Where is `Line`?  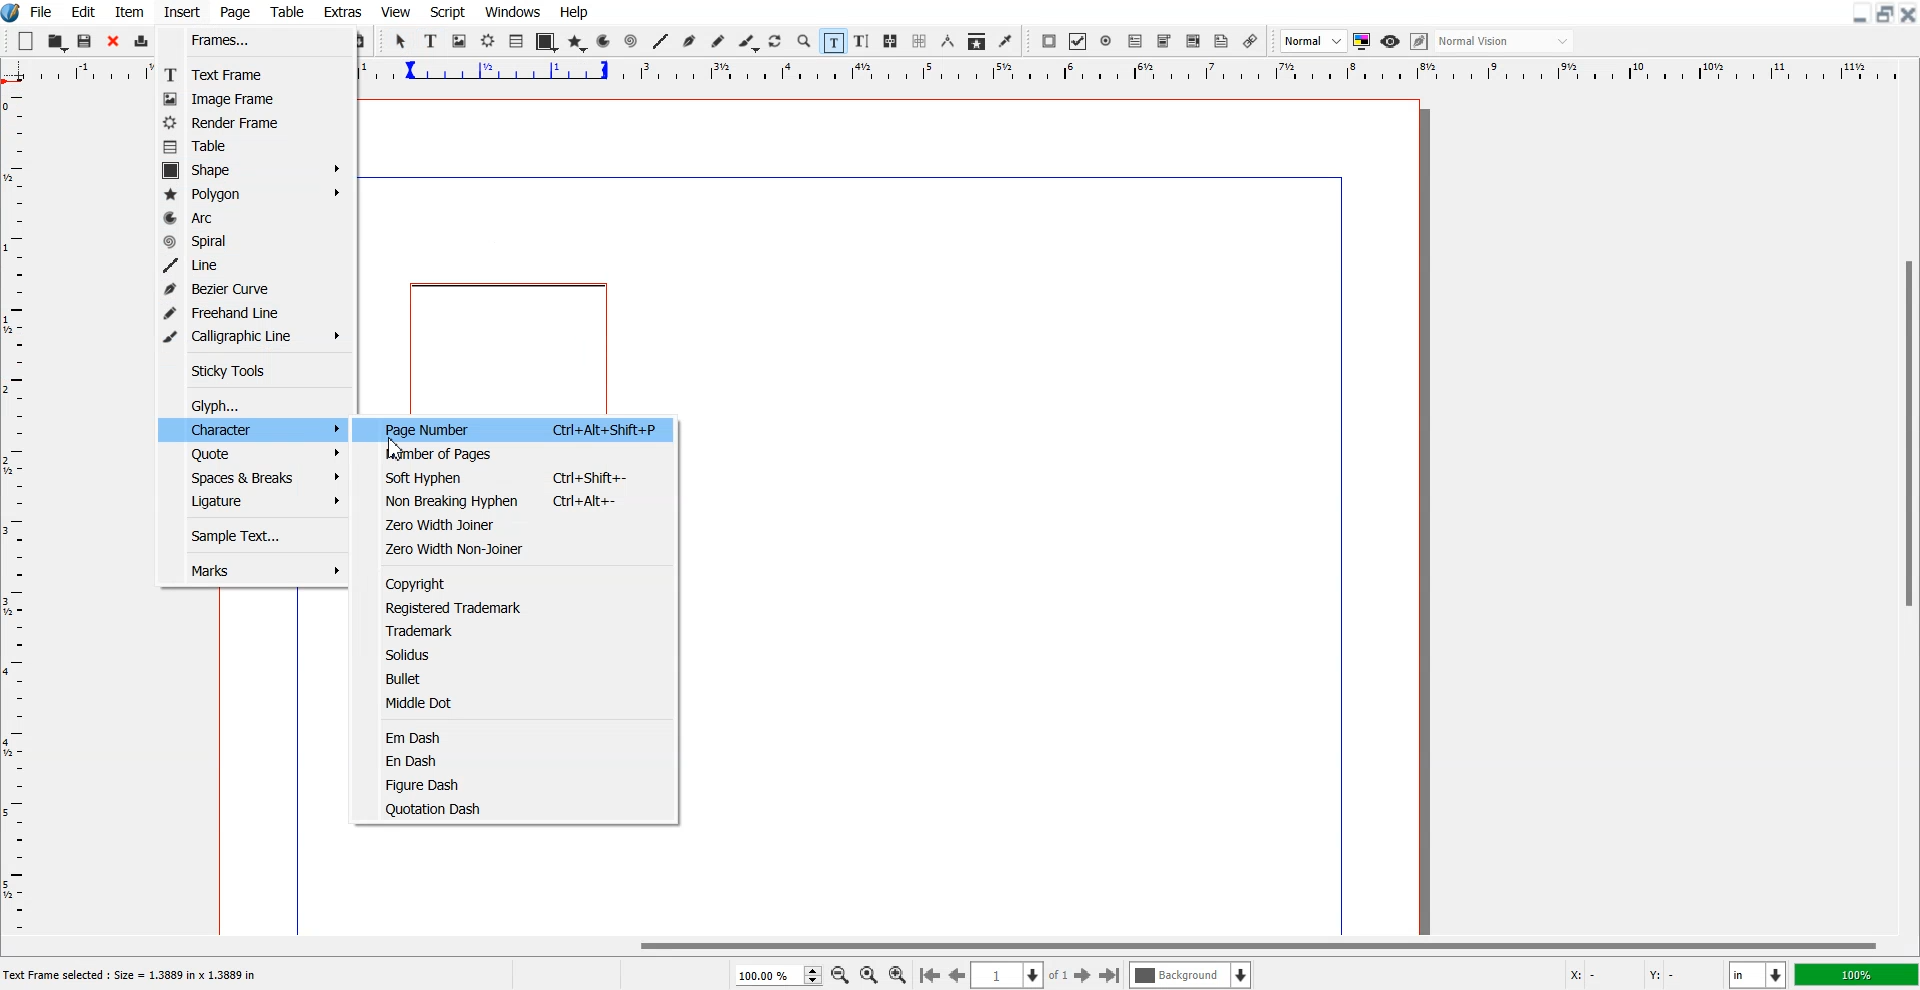
Line is located at coordinates (660, 41).